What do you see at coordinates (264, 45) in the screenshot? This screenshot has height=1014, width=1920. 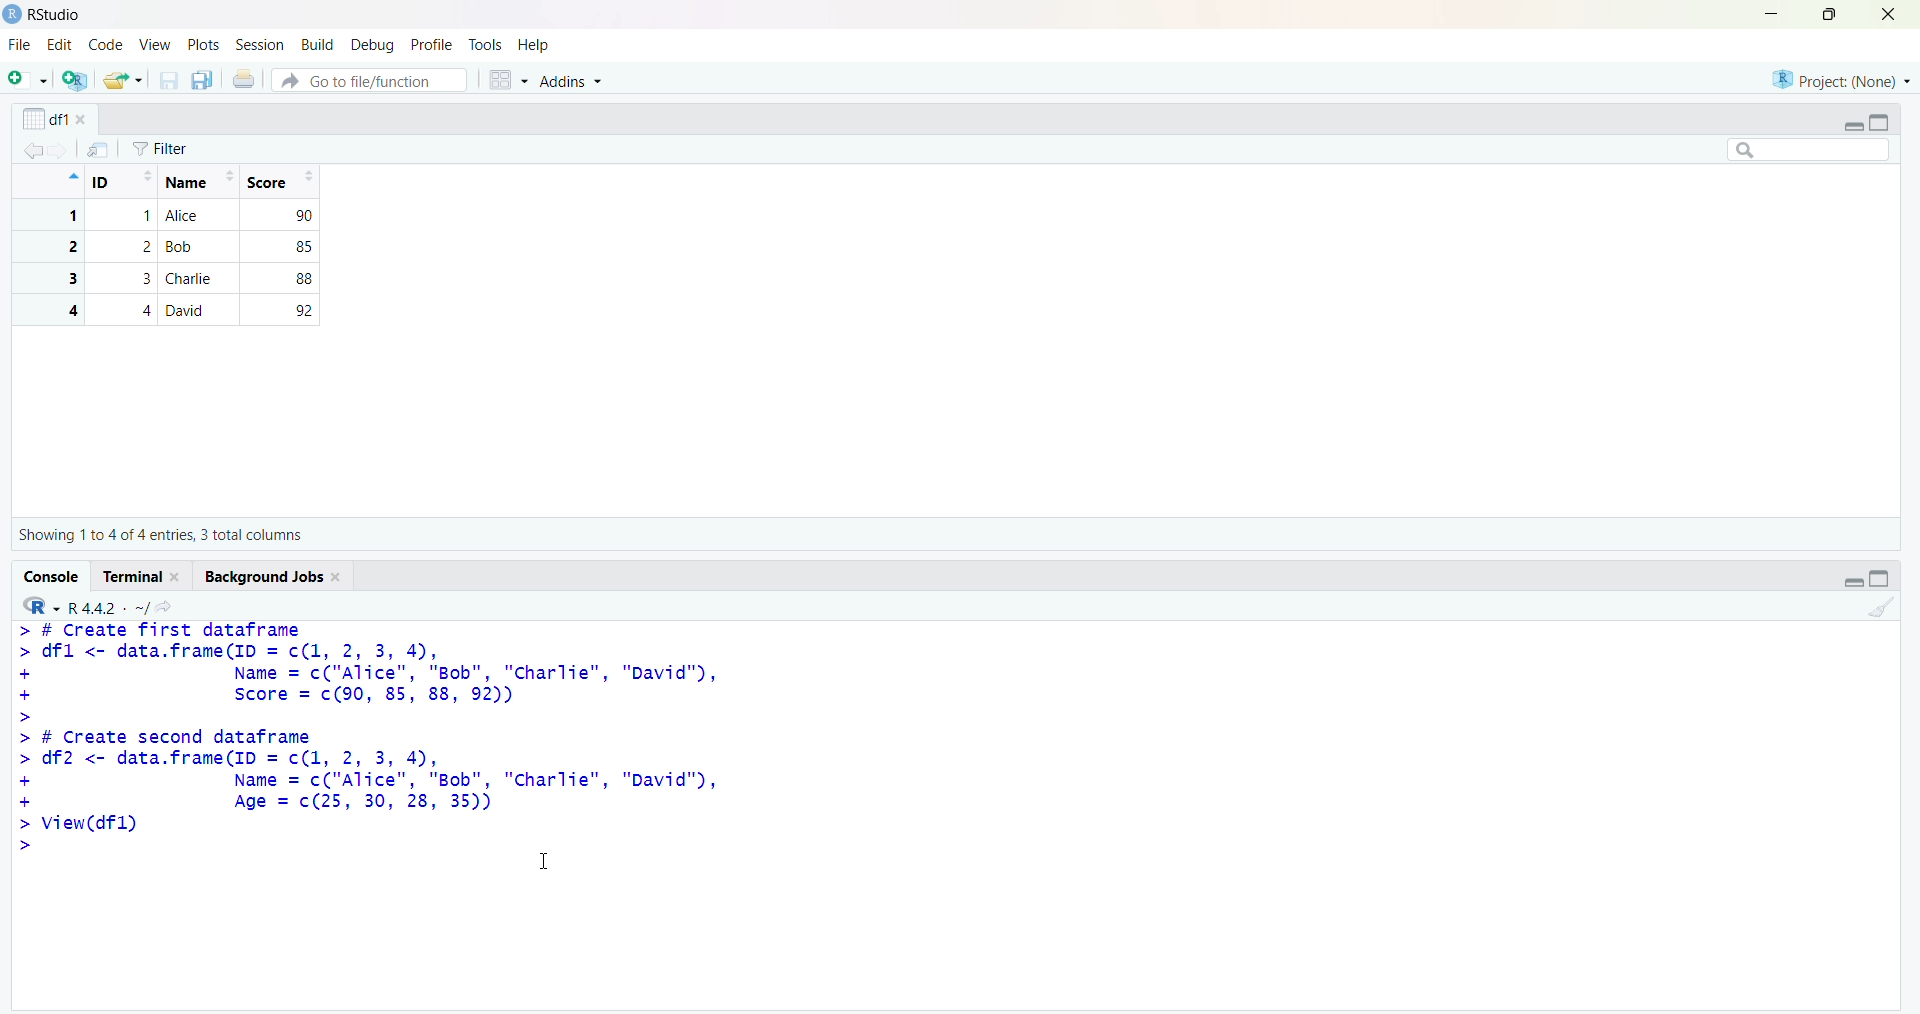 I see `session` at bounding box center [264, 45].